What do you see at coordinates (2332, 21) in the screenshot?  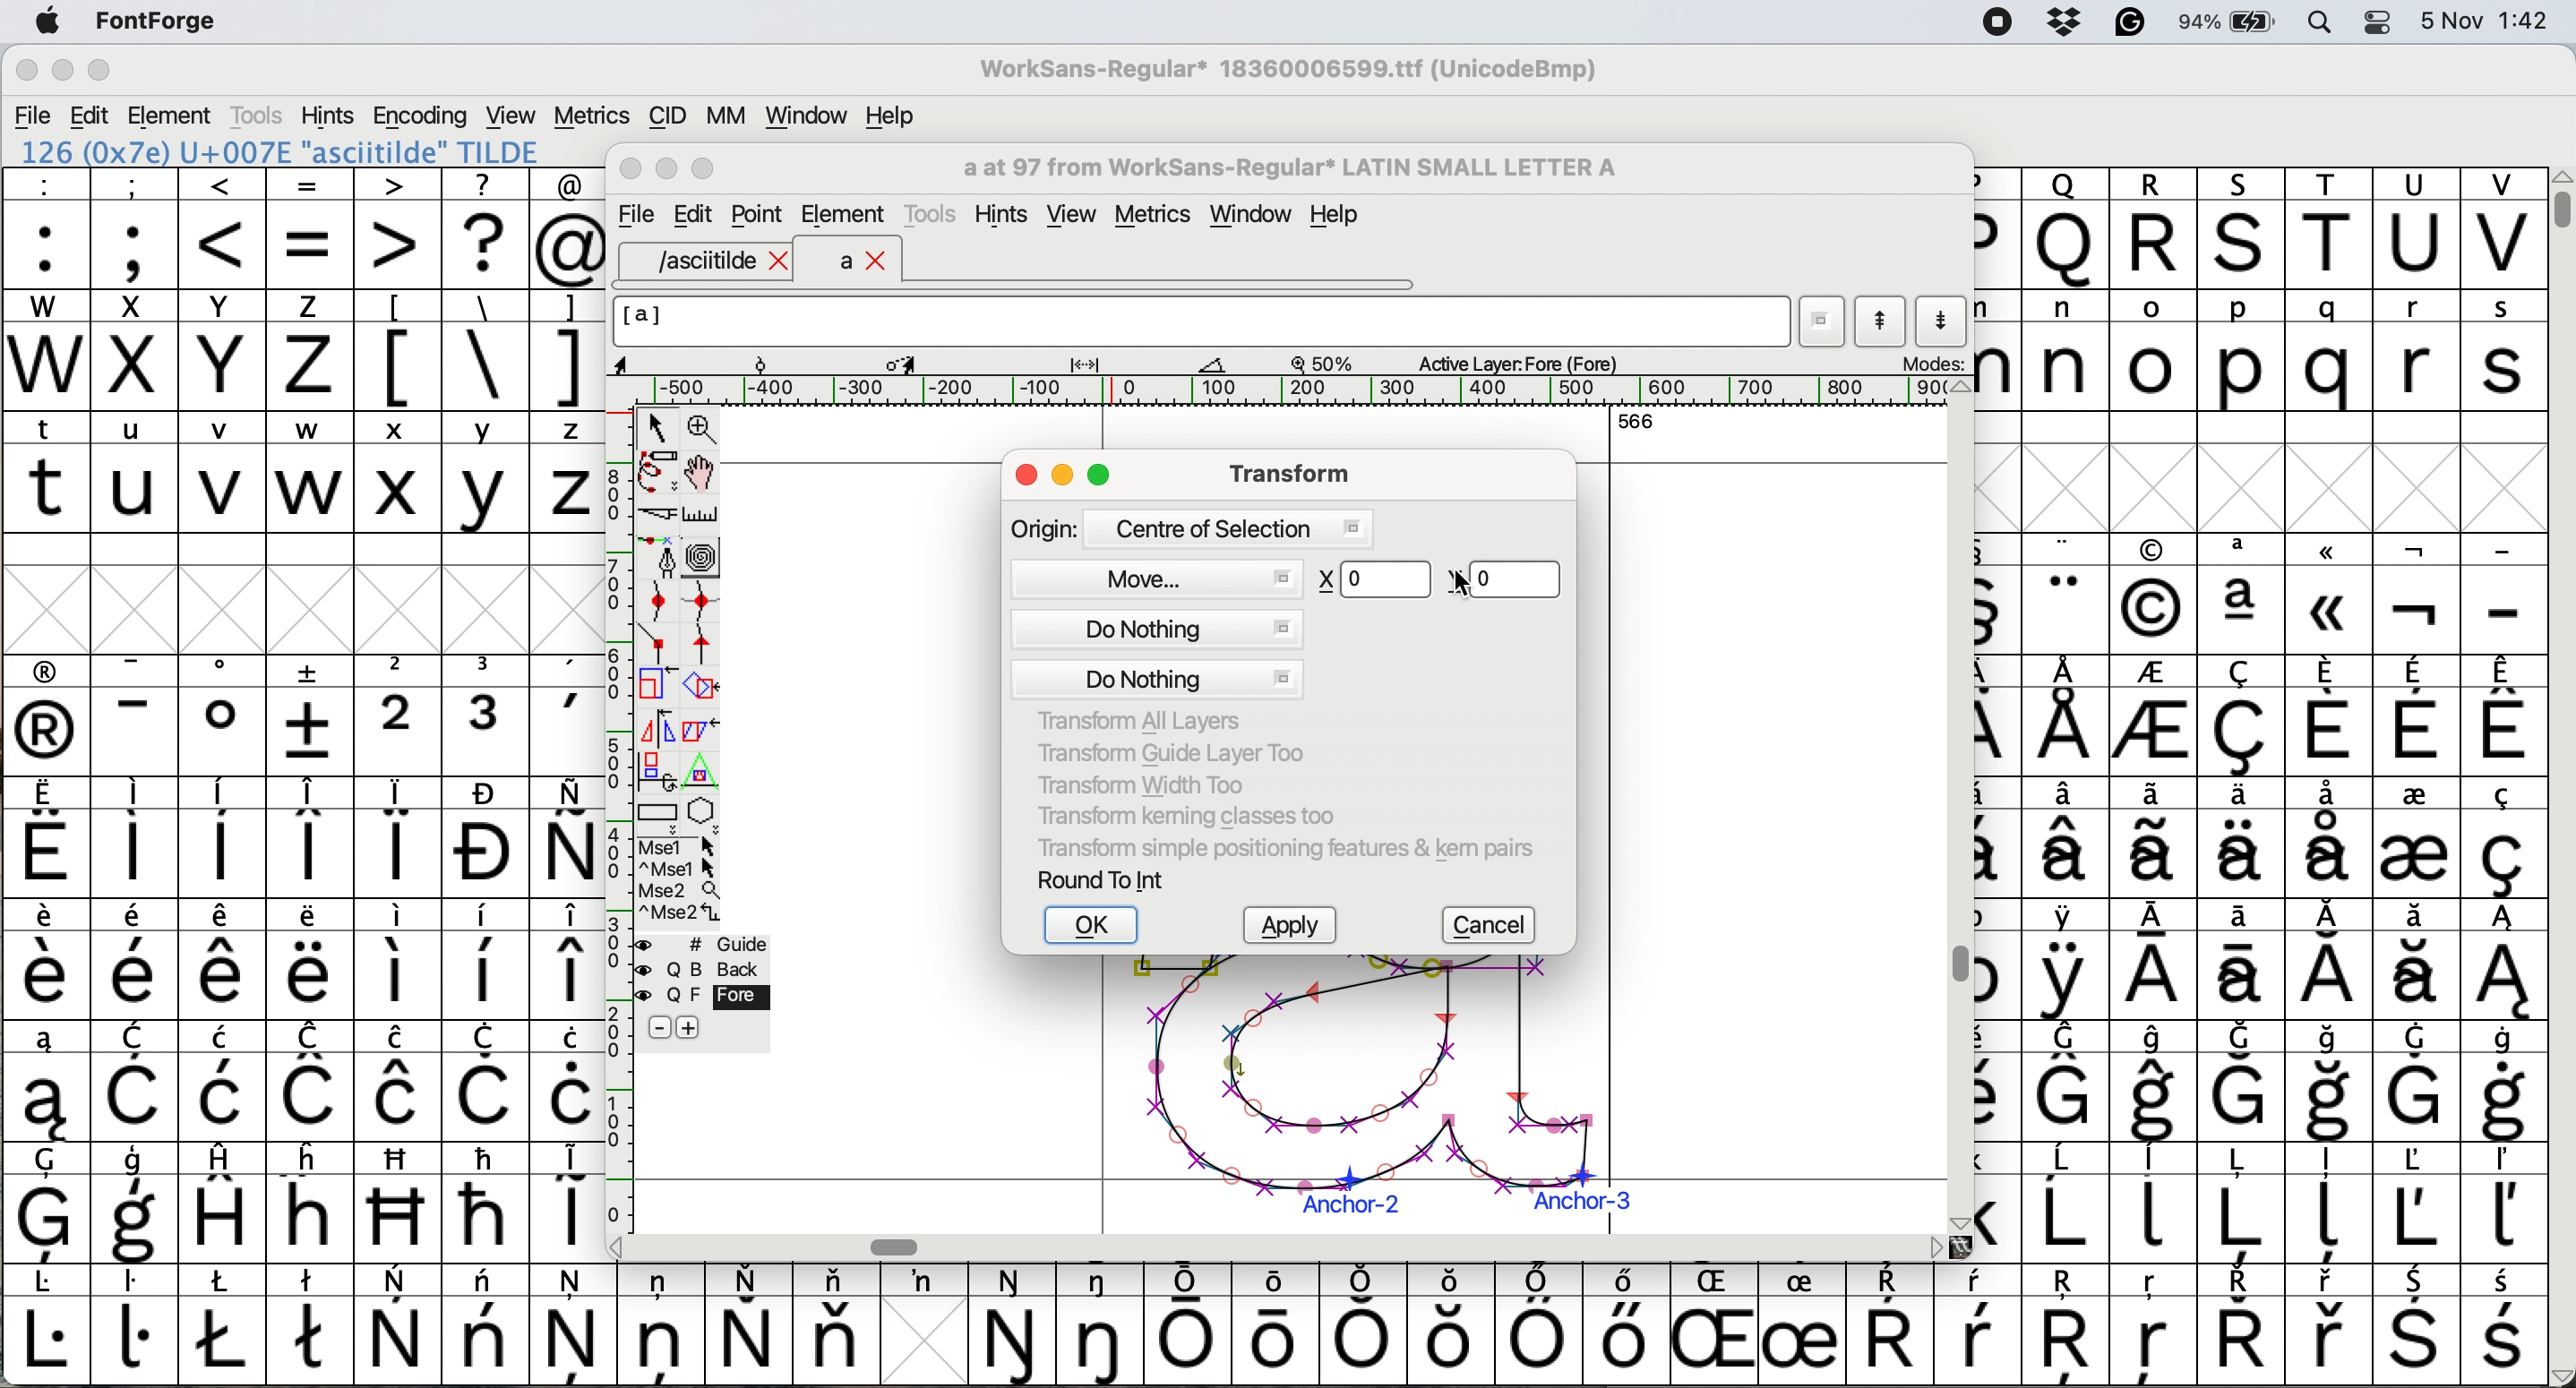 I see `spotlight search` at bounding box center [2332, 21].